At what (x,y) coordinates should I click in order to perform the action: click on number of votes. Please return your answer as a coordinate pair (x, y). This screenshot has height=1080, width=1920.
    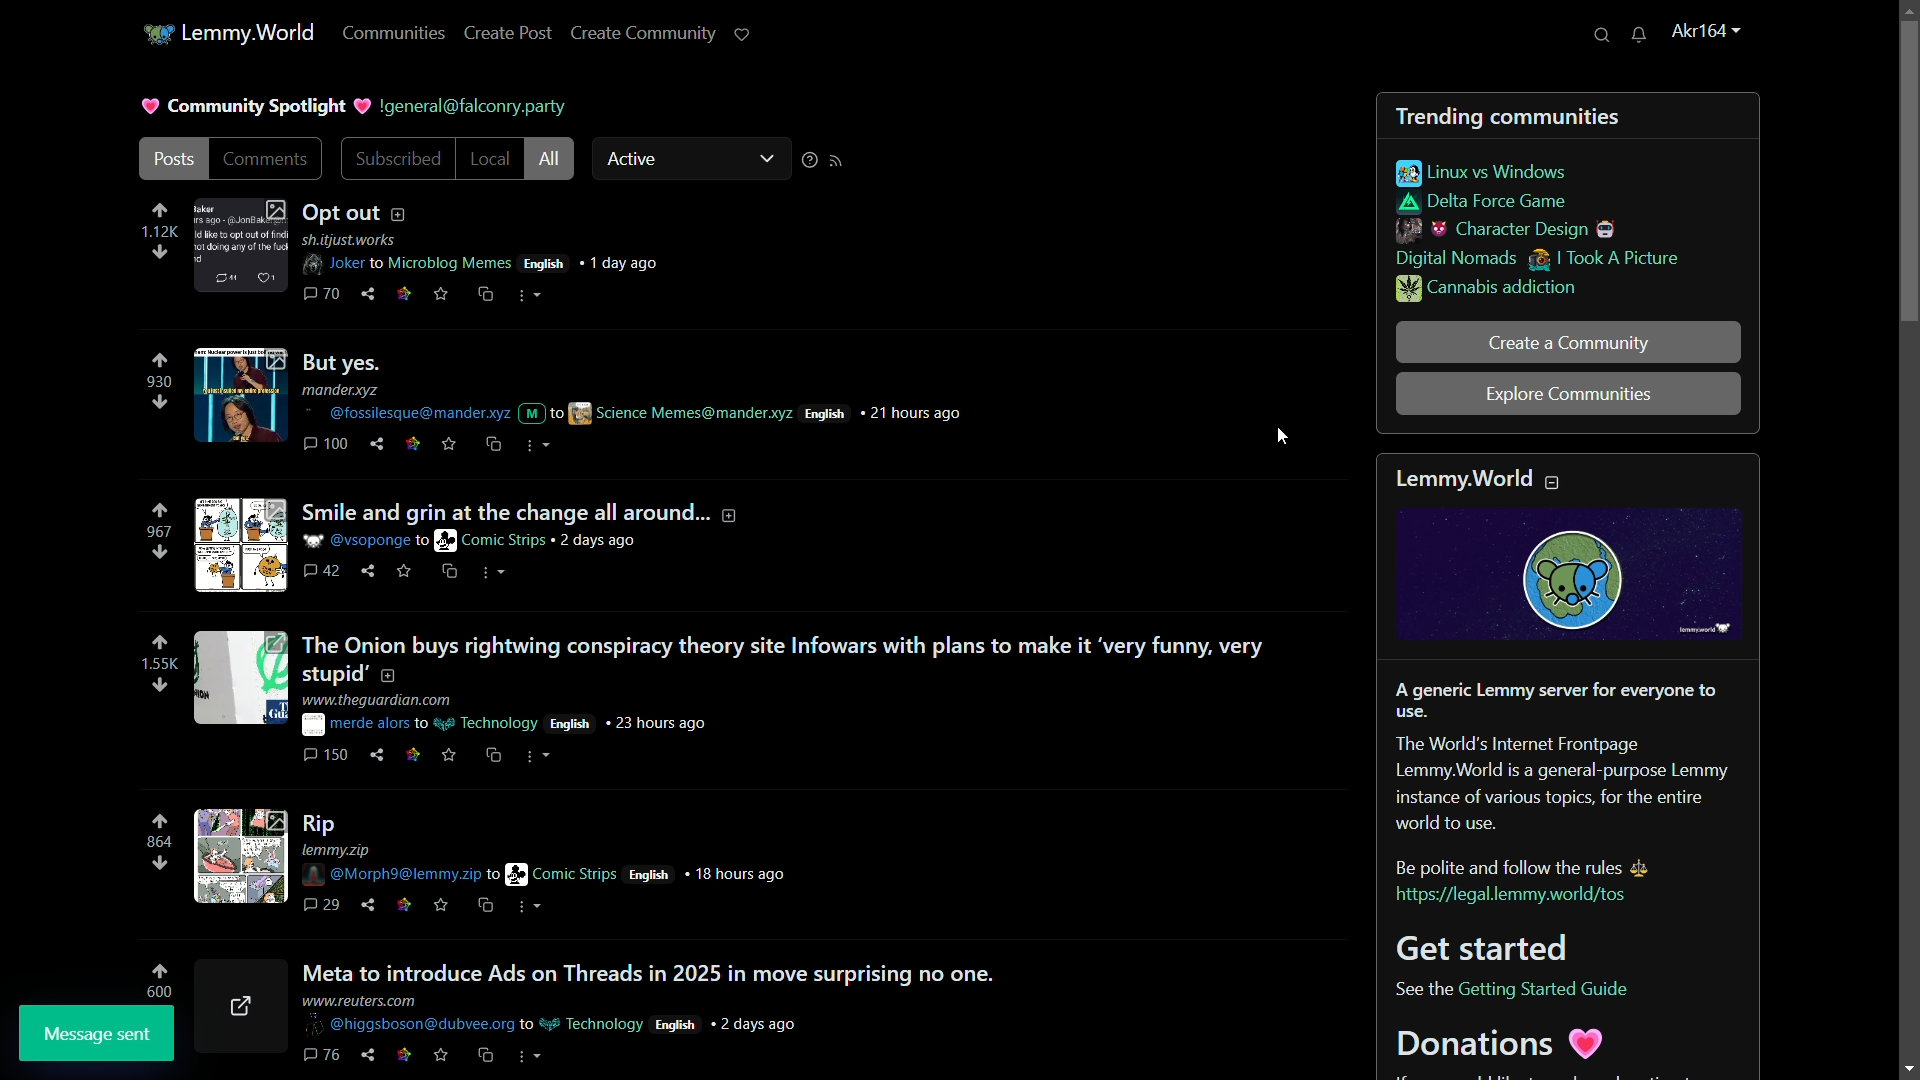
    Looking at the image, I should click on (158, 662).